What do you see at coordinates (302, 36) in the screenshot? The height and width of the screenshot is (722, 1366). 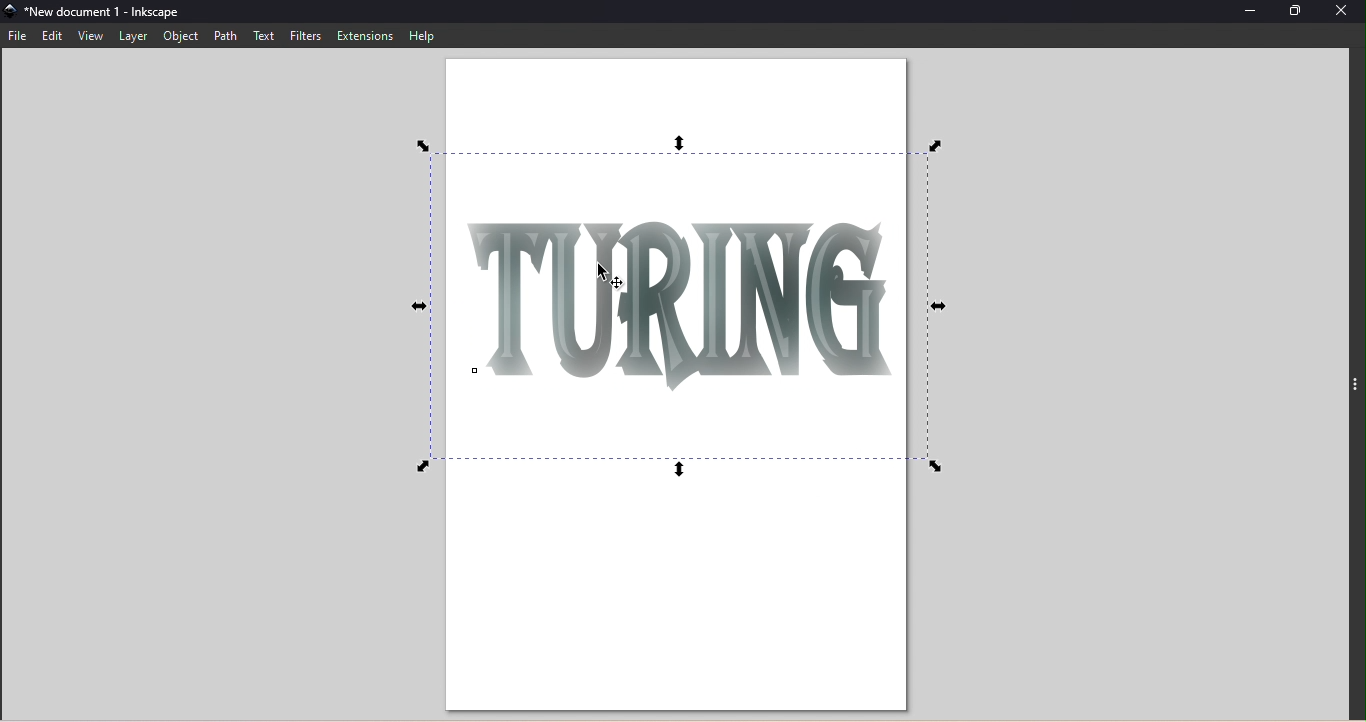 I see `Filters` at bounding box center [302, 36].